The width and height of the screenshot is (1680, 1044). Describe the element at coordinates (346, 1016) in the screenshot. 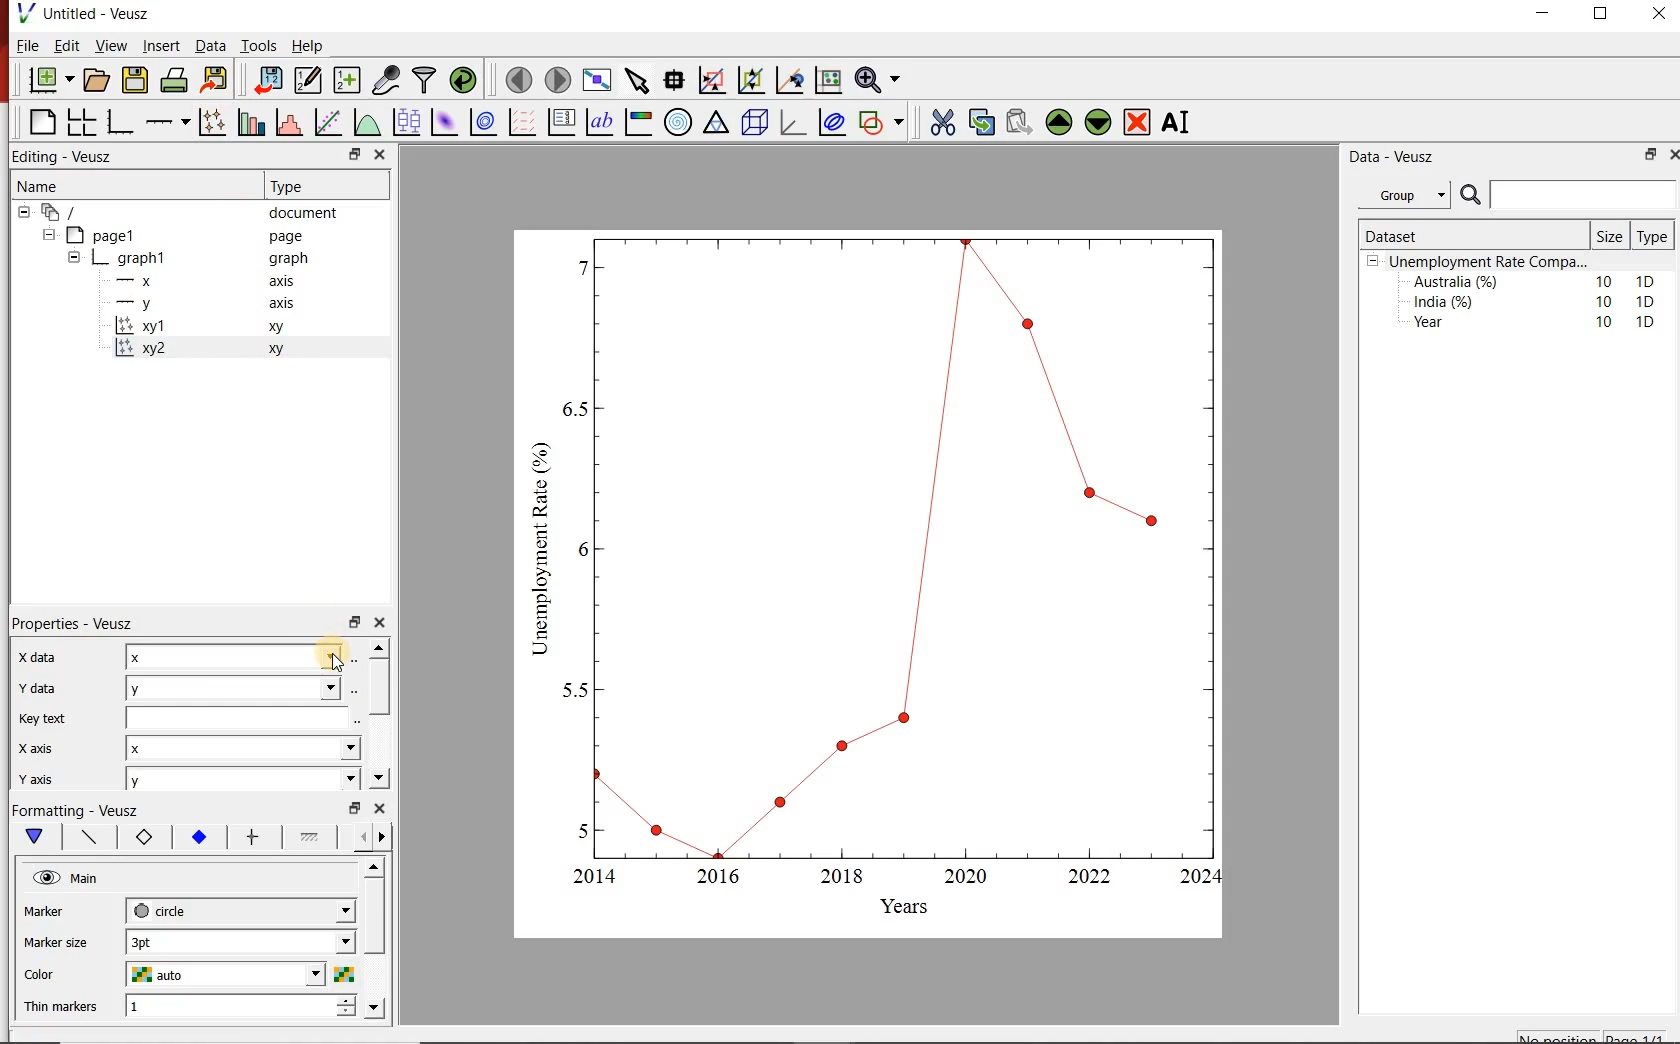

I see `decrease` at that location.